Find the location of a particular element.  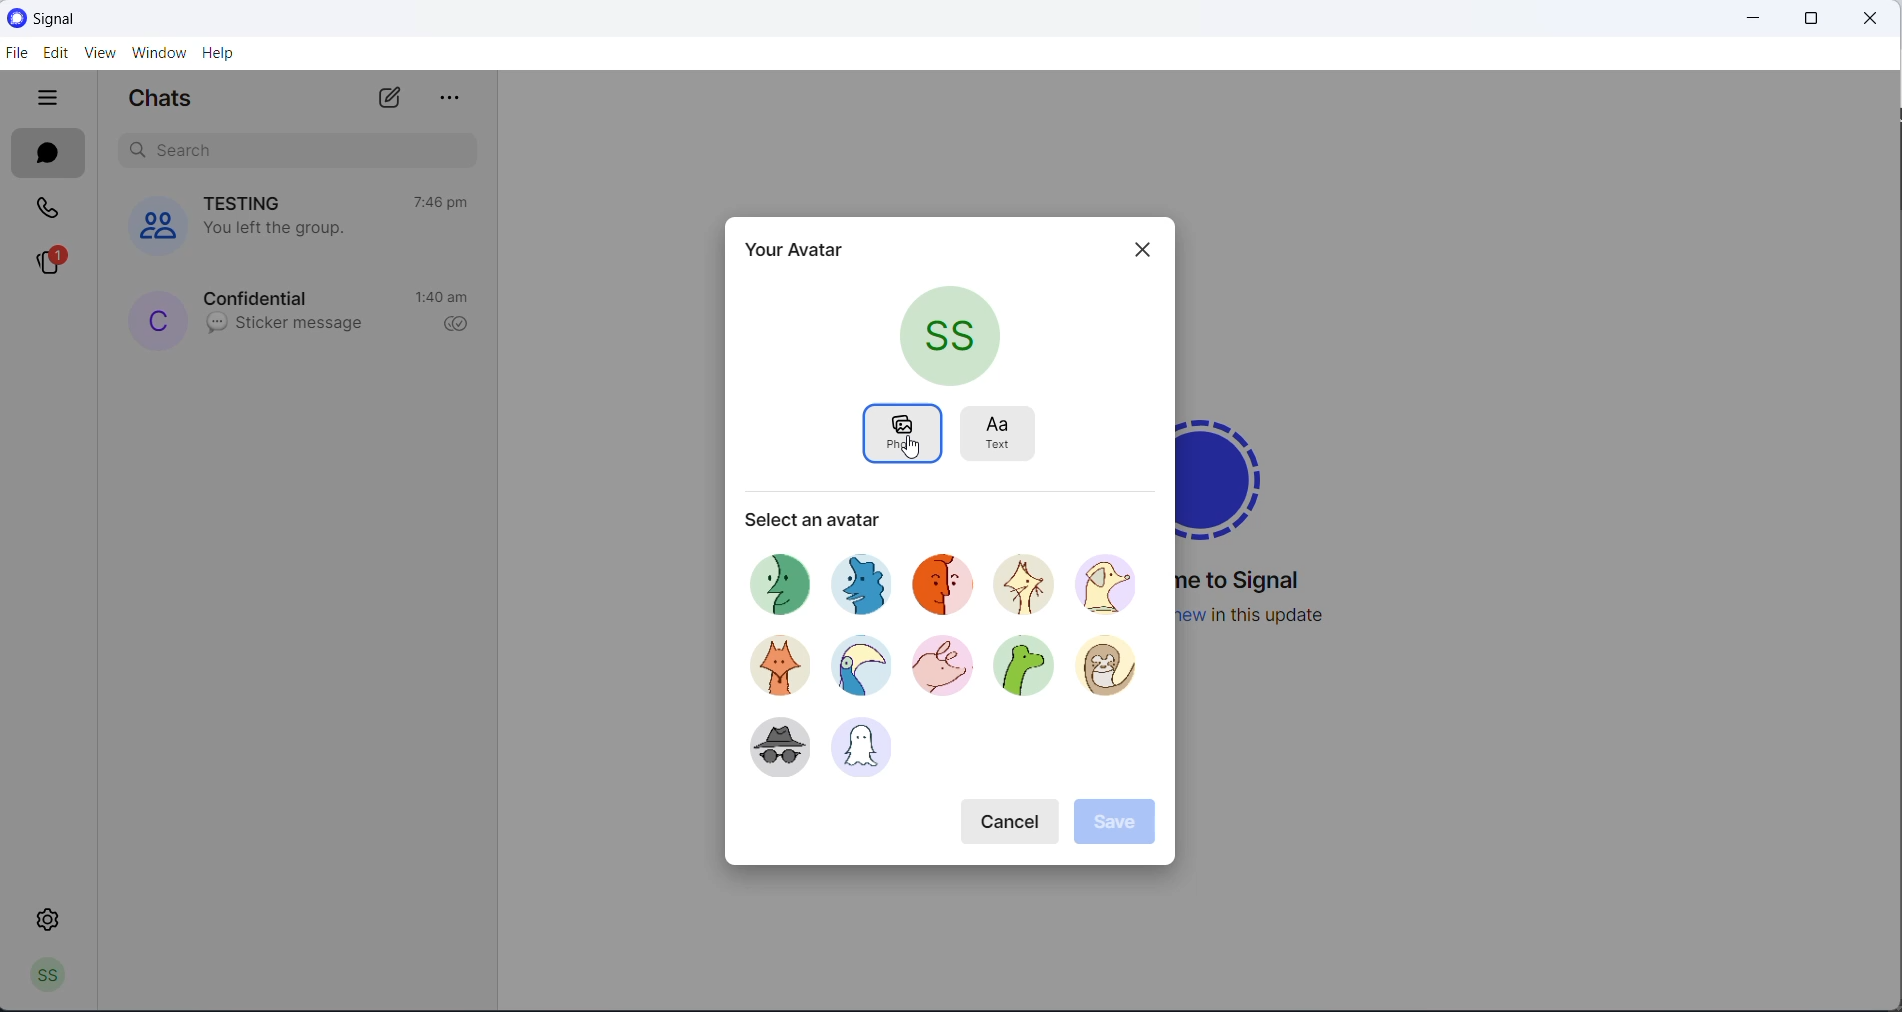

close is located at coordinates (1873, 20).